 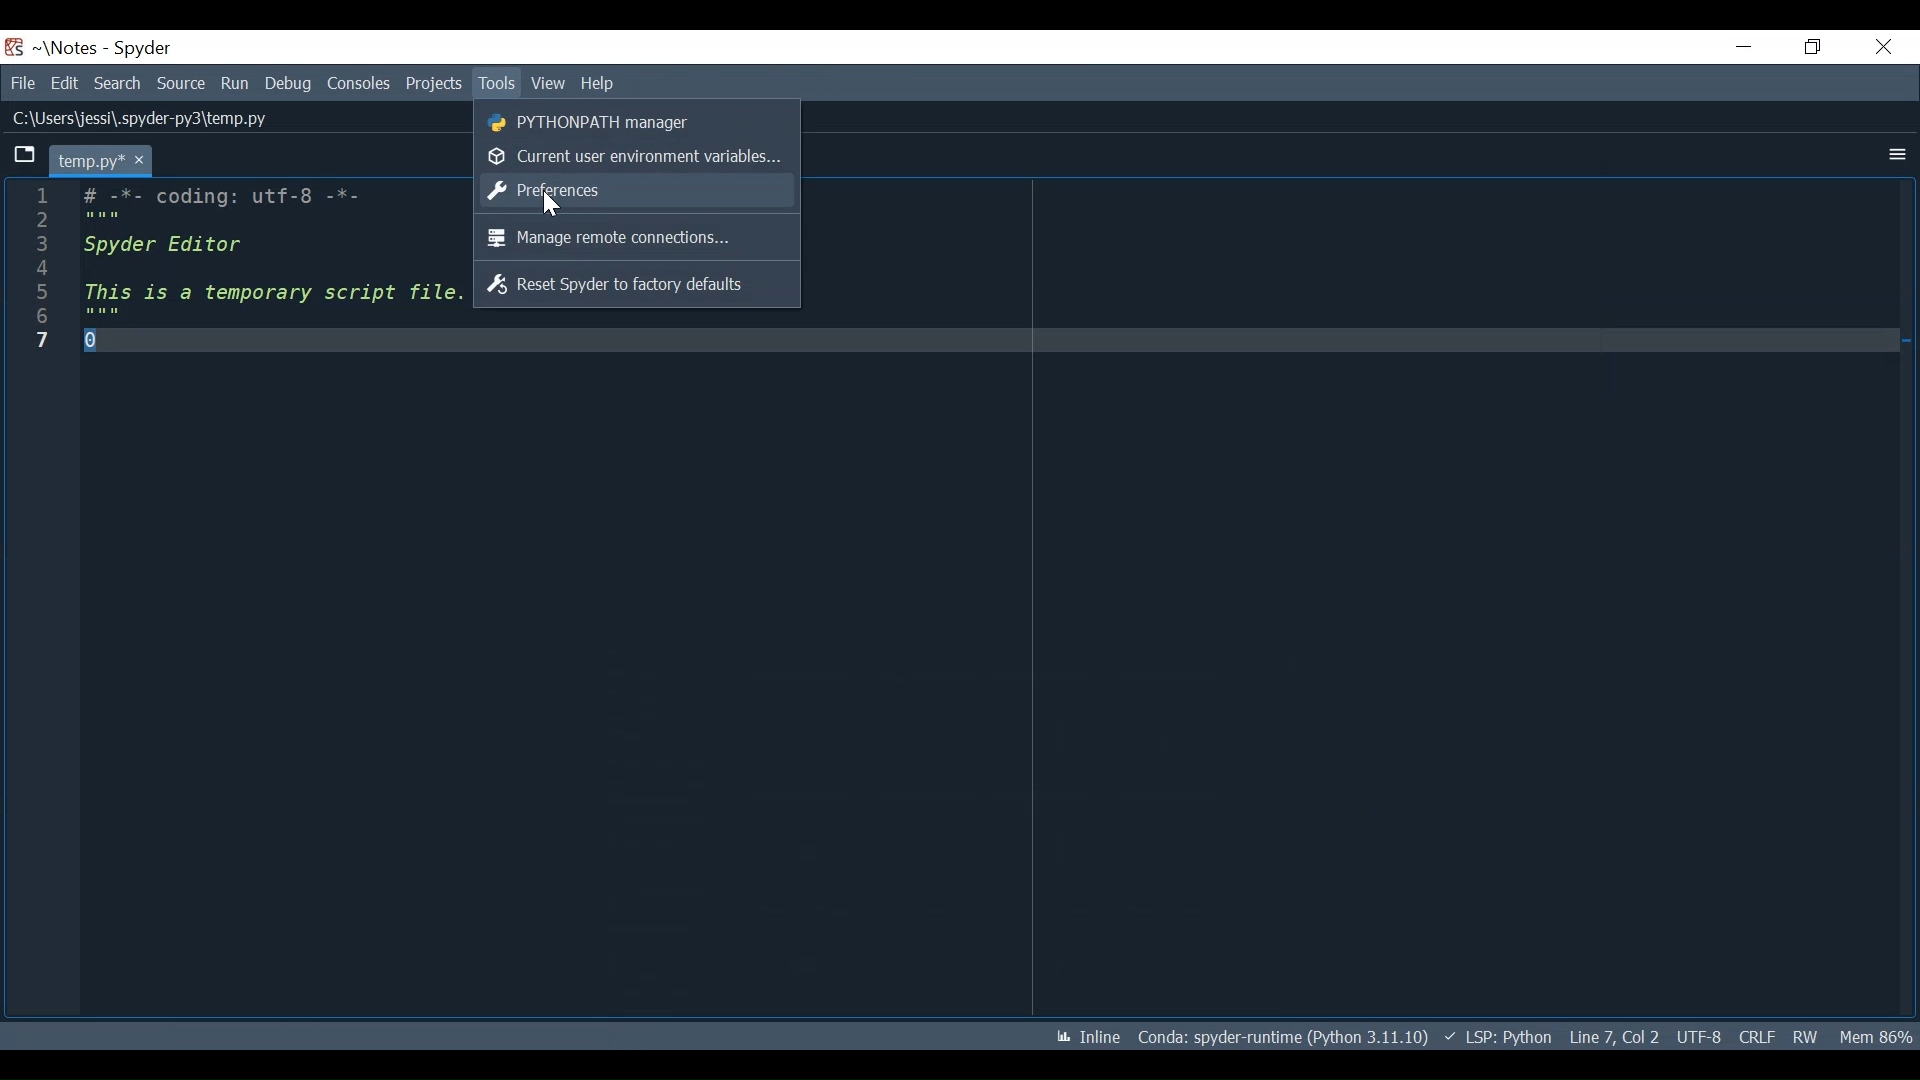 What do you see at coordinates (1616, 1036) in the screenshot?
I see `cursor position` at bounding box center [1616, 1036].